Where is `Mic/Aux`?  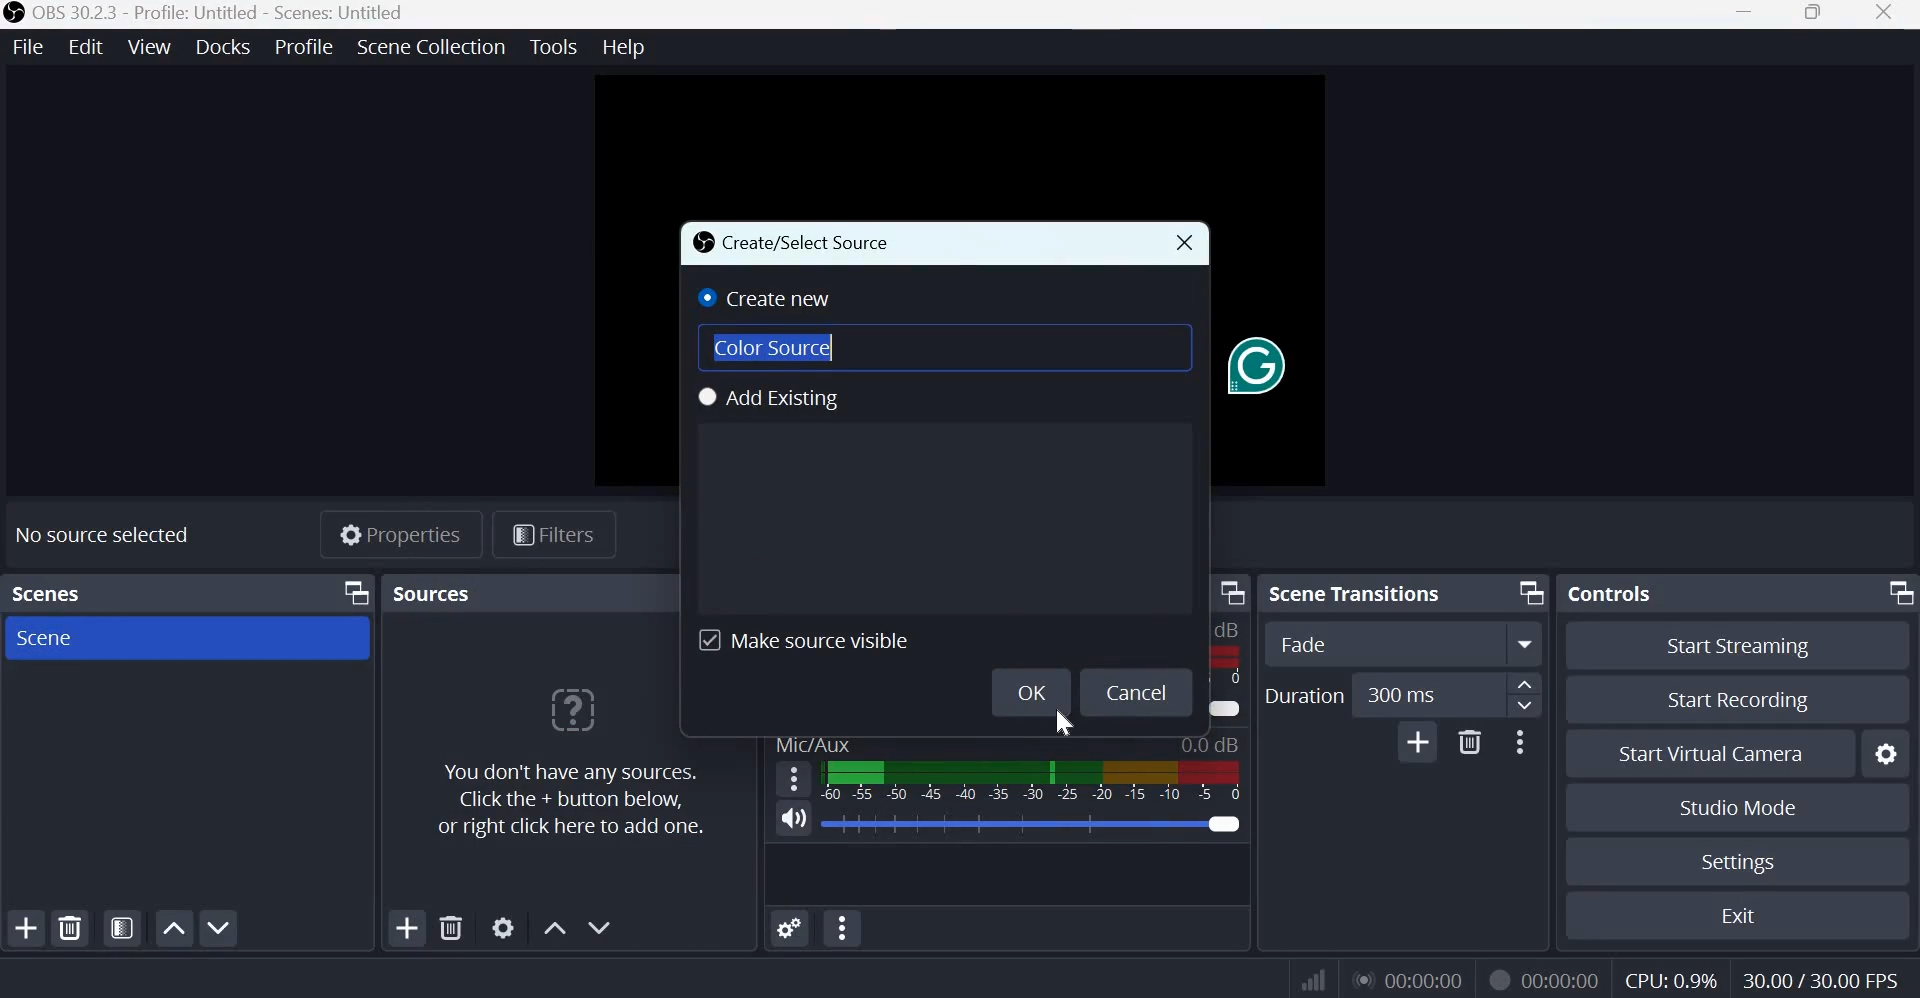 Mic/Aux is located at coordinates (813, 743).